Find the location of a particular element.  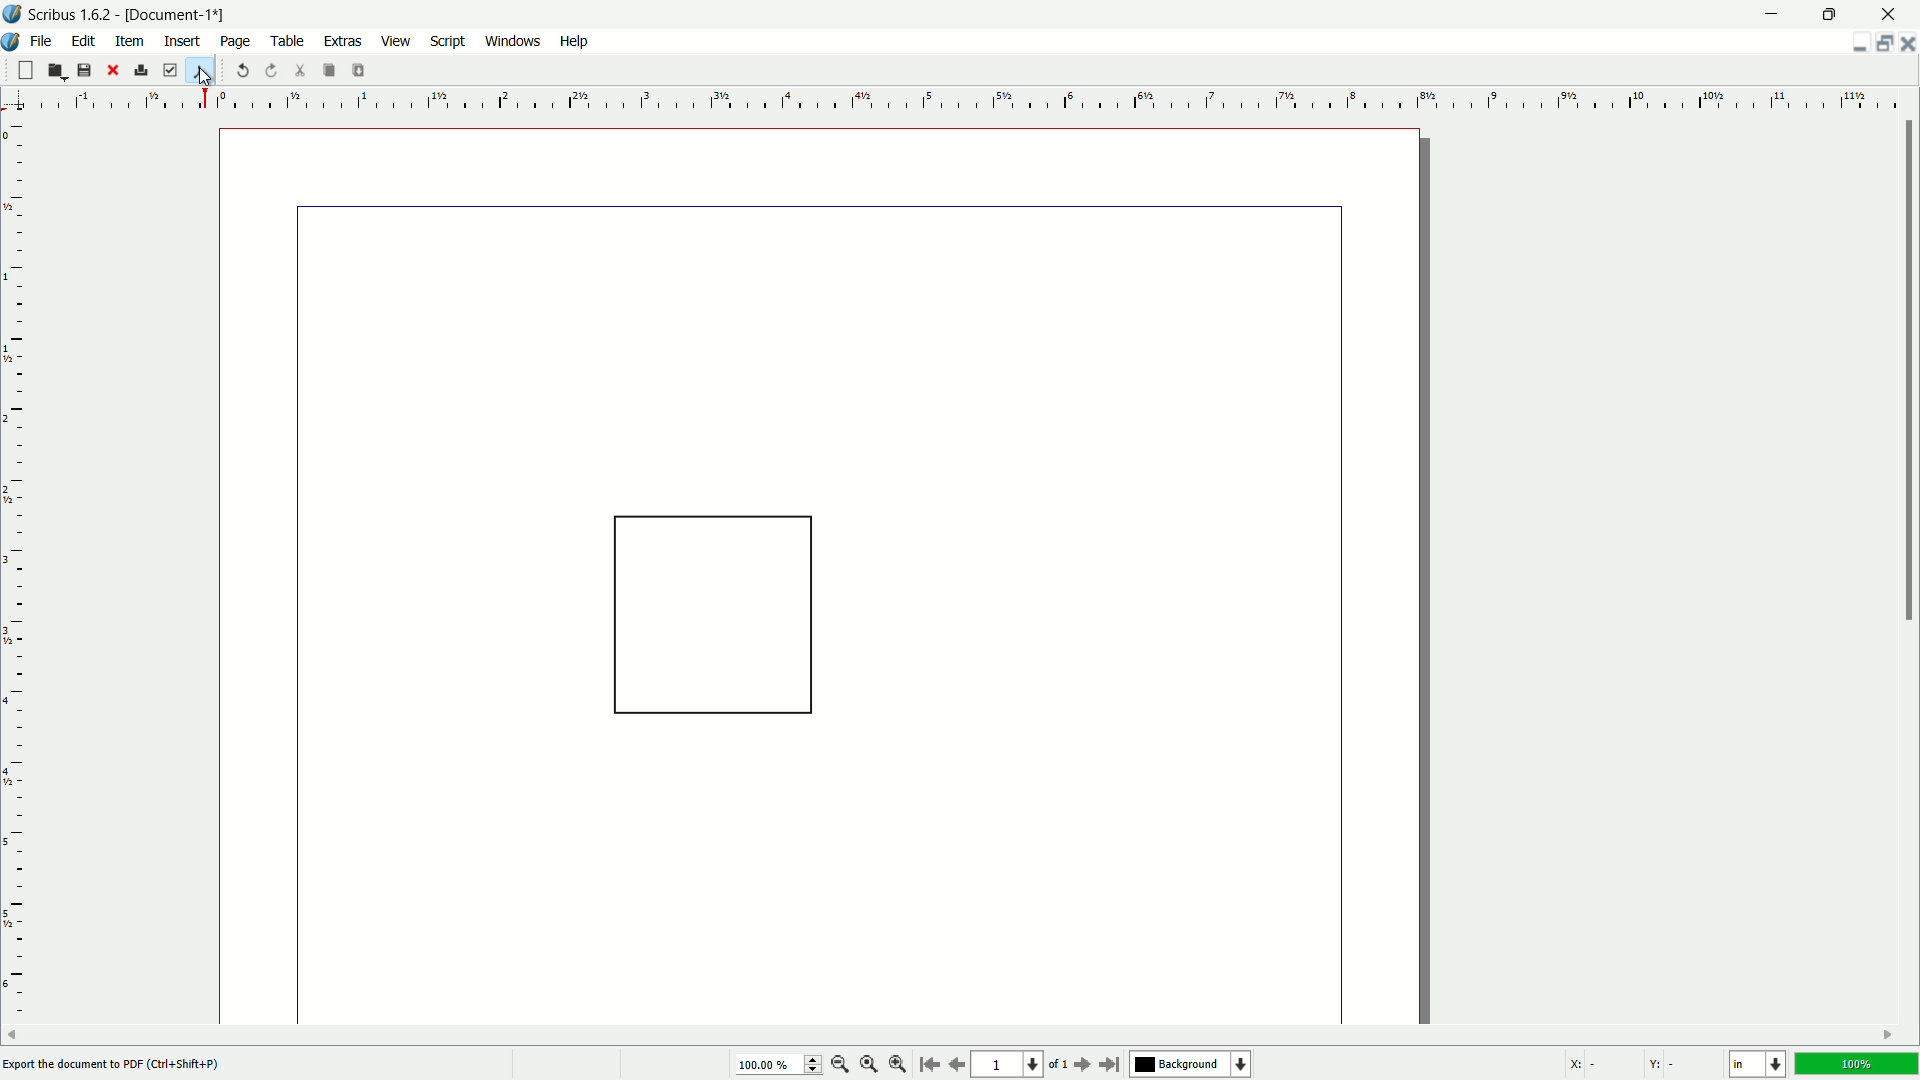

undo is located at coordinates (242, 70).